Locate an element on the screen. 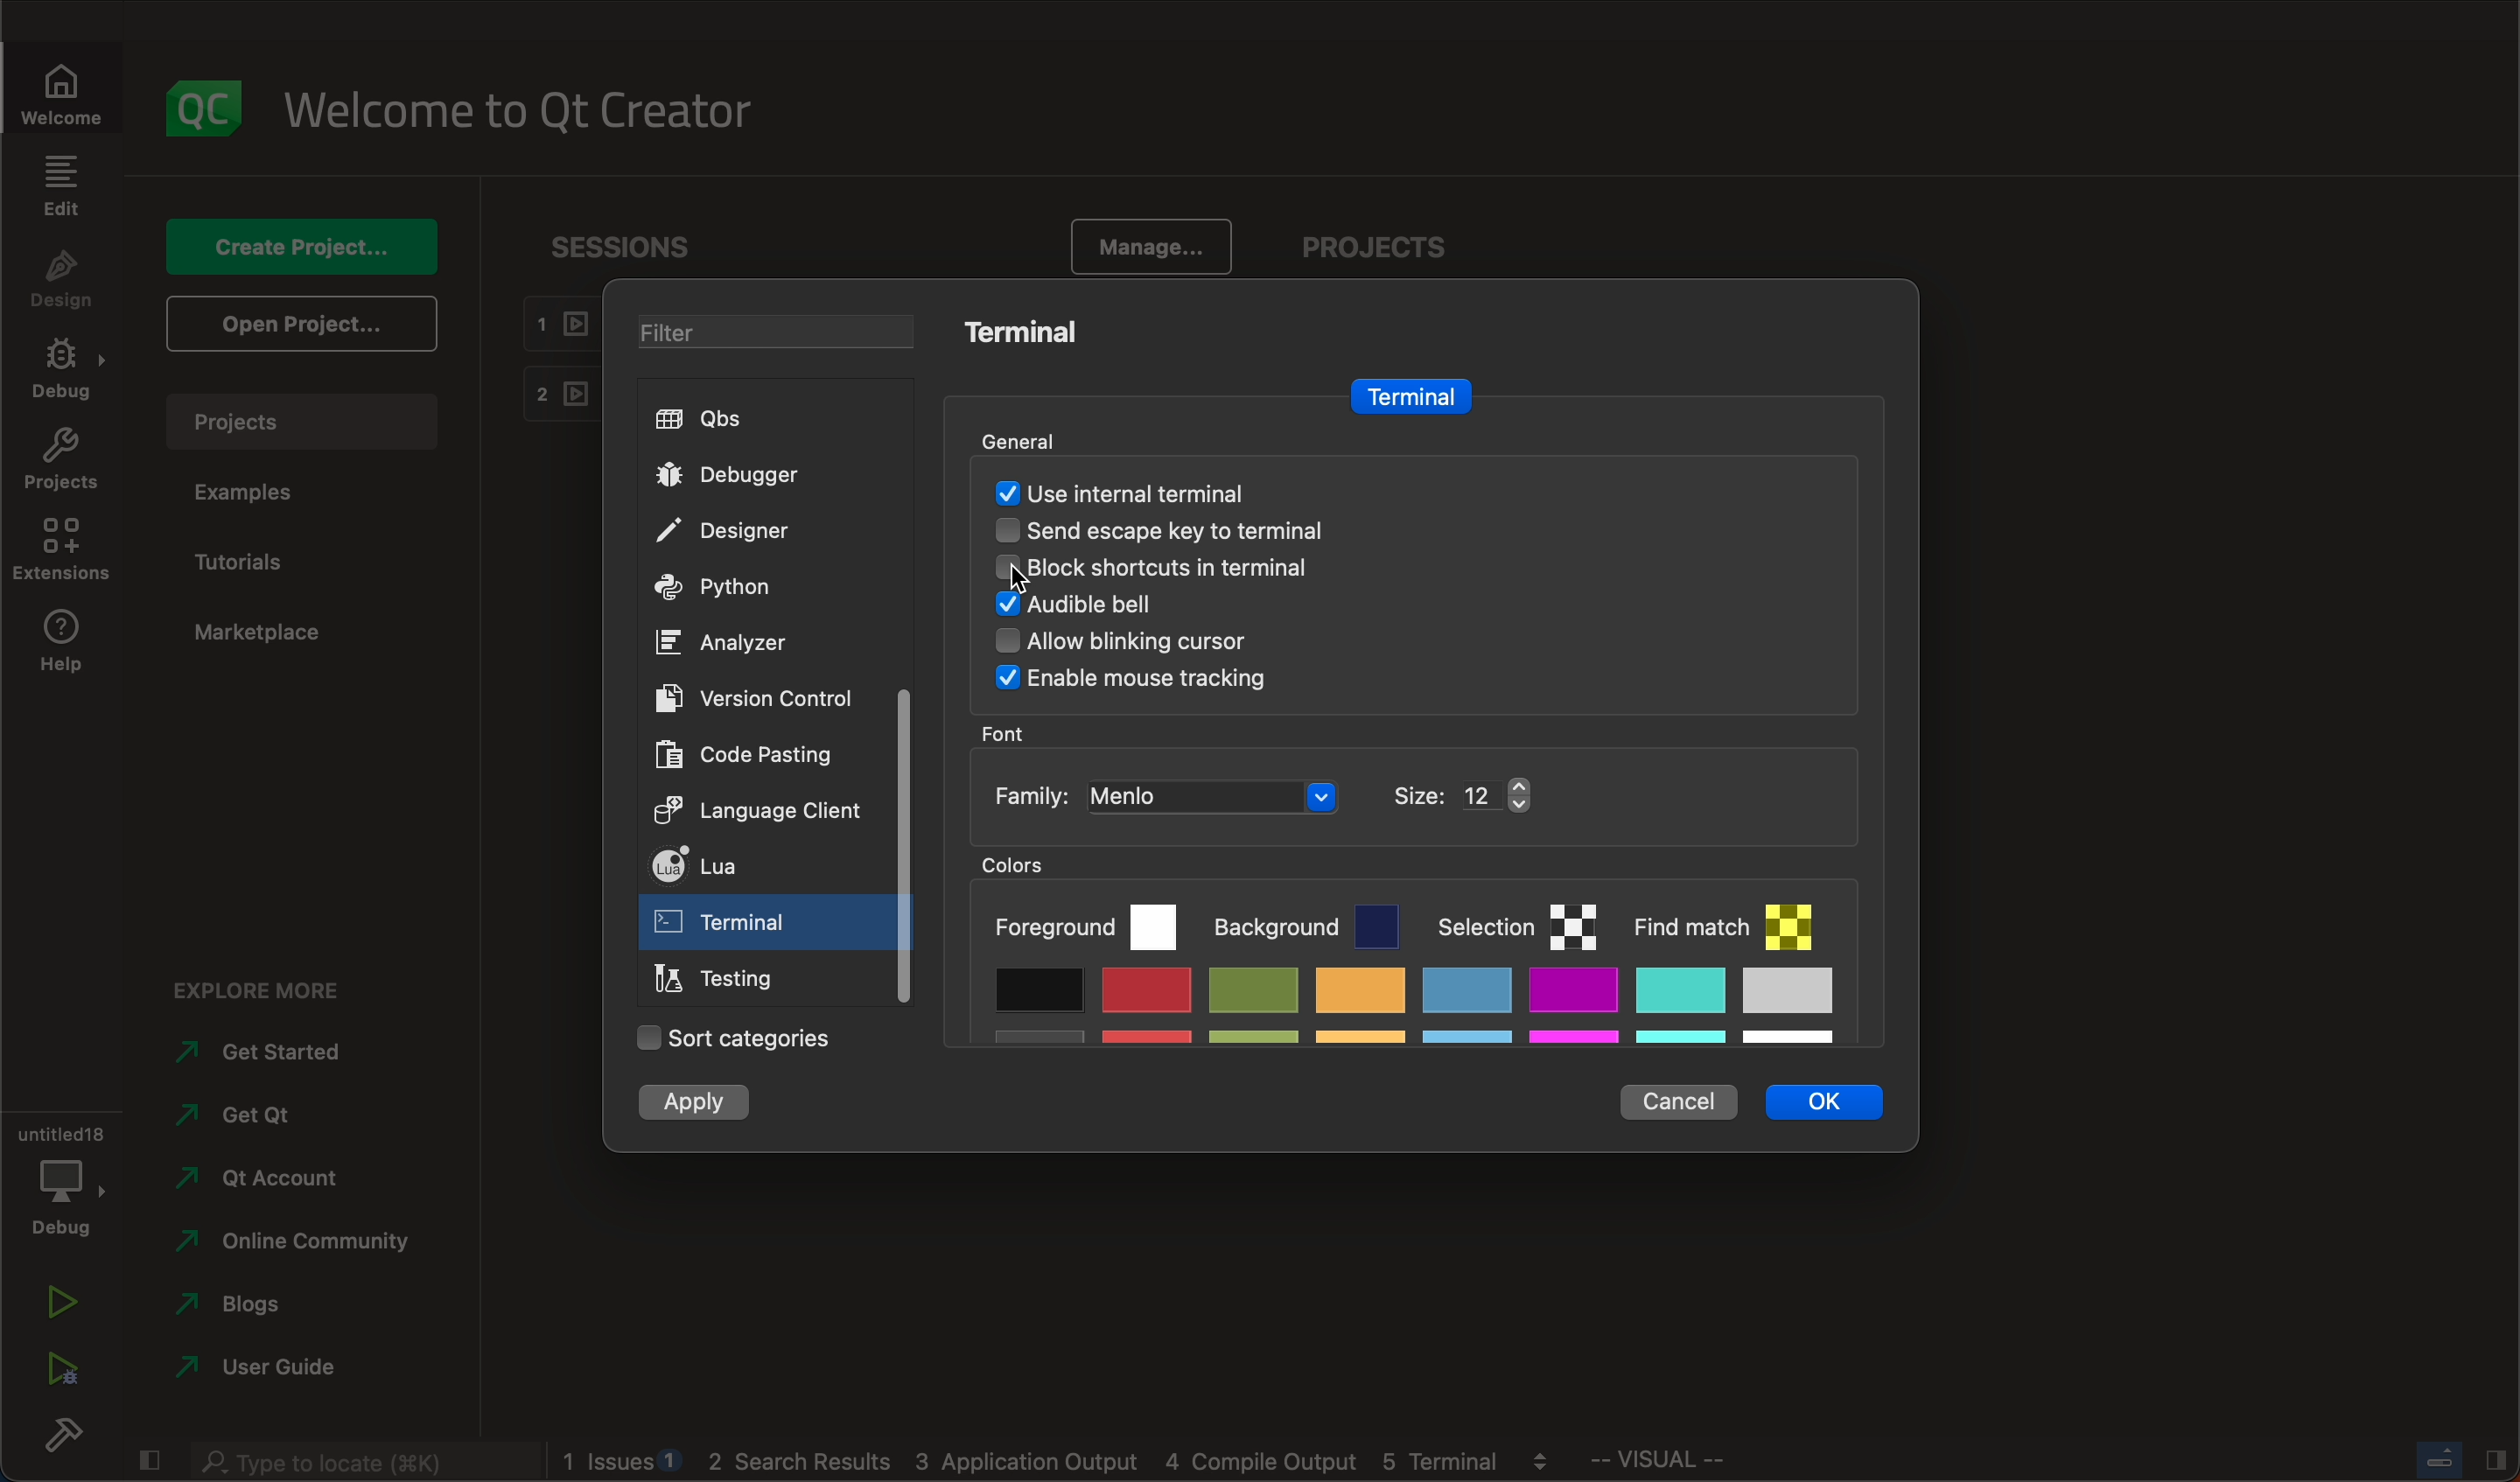  python is located at coordinates (727, 589).